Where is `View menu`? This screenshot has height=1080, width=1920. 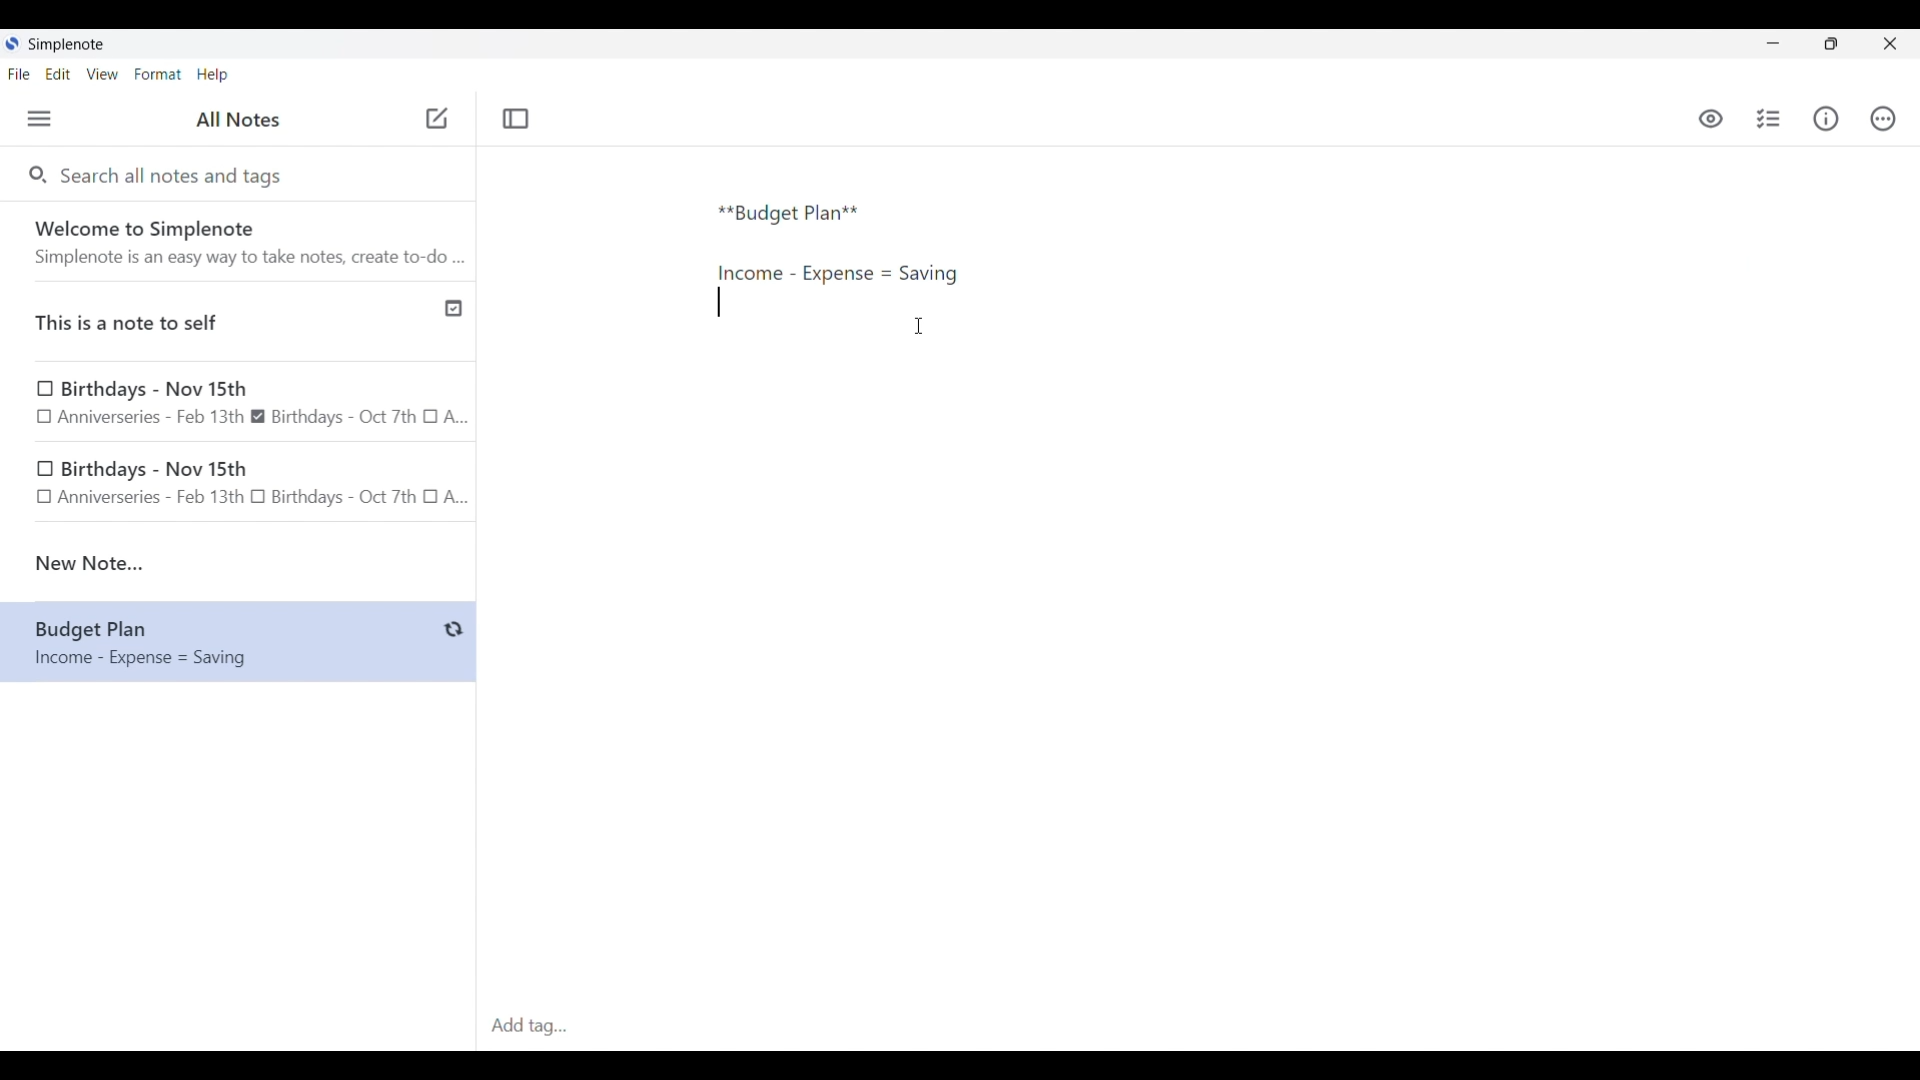
View menu is located at coordinates (103, 73).